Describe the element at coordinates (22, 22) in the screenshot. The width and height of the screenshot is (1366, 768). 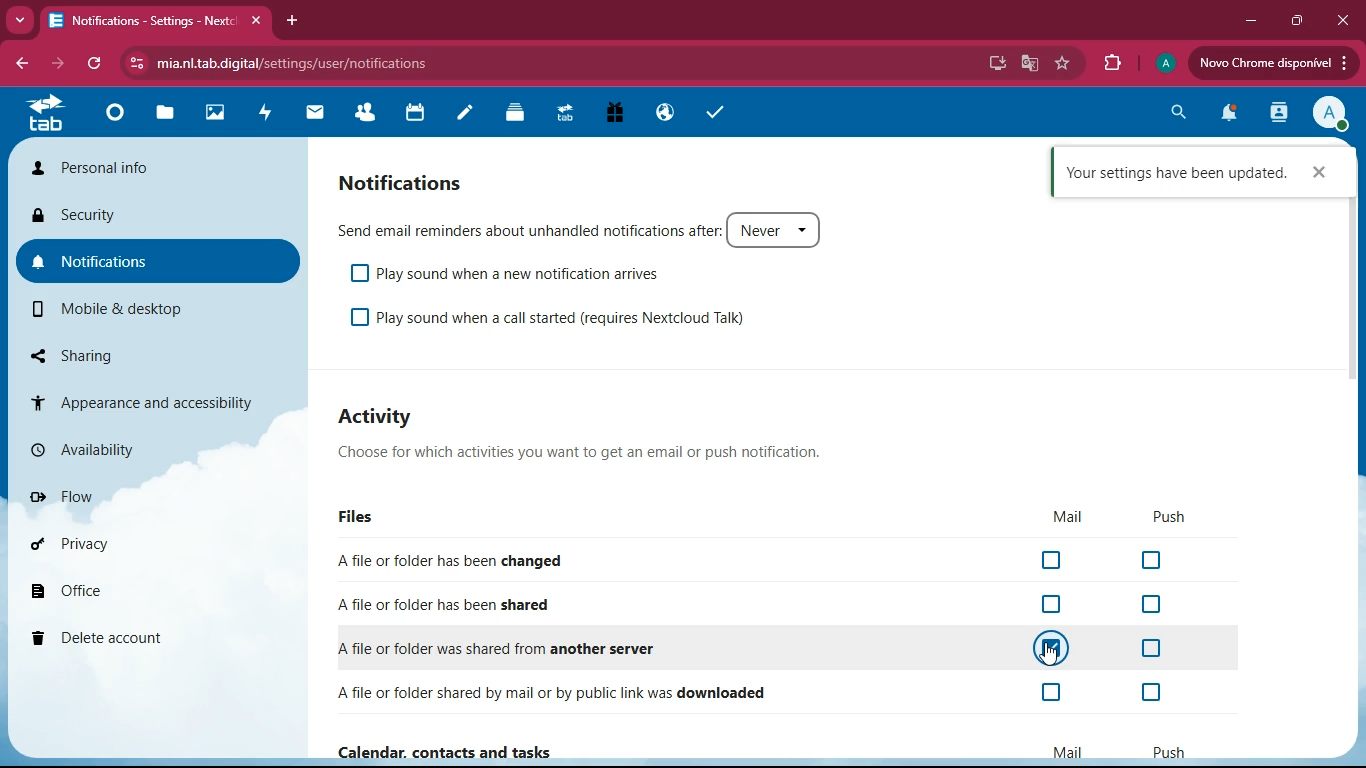
I see `more` at that location.